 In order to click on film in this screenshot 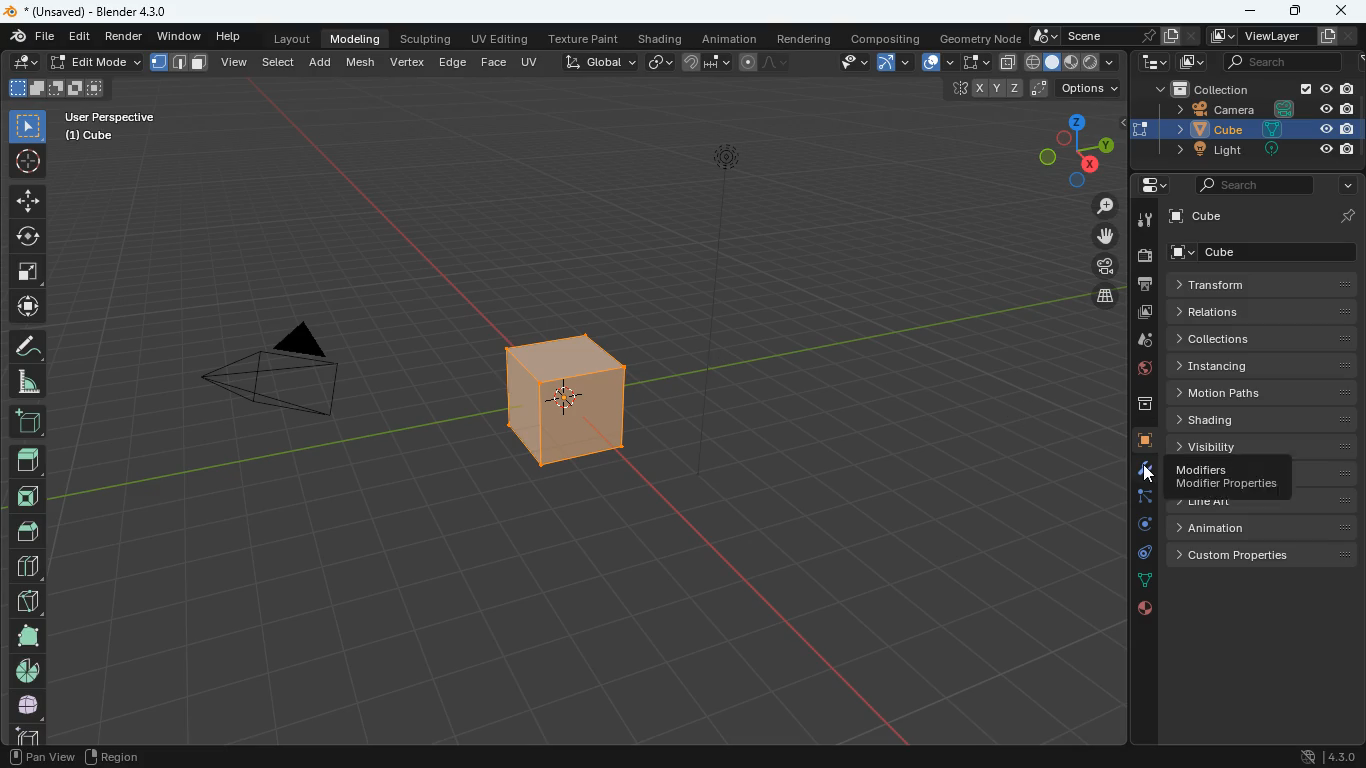, I will do `click(1099, 268)`.